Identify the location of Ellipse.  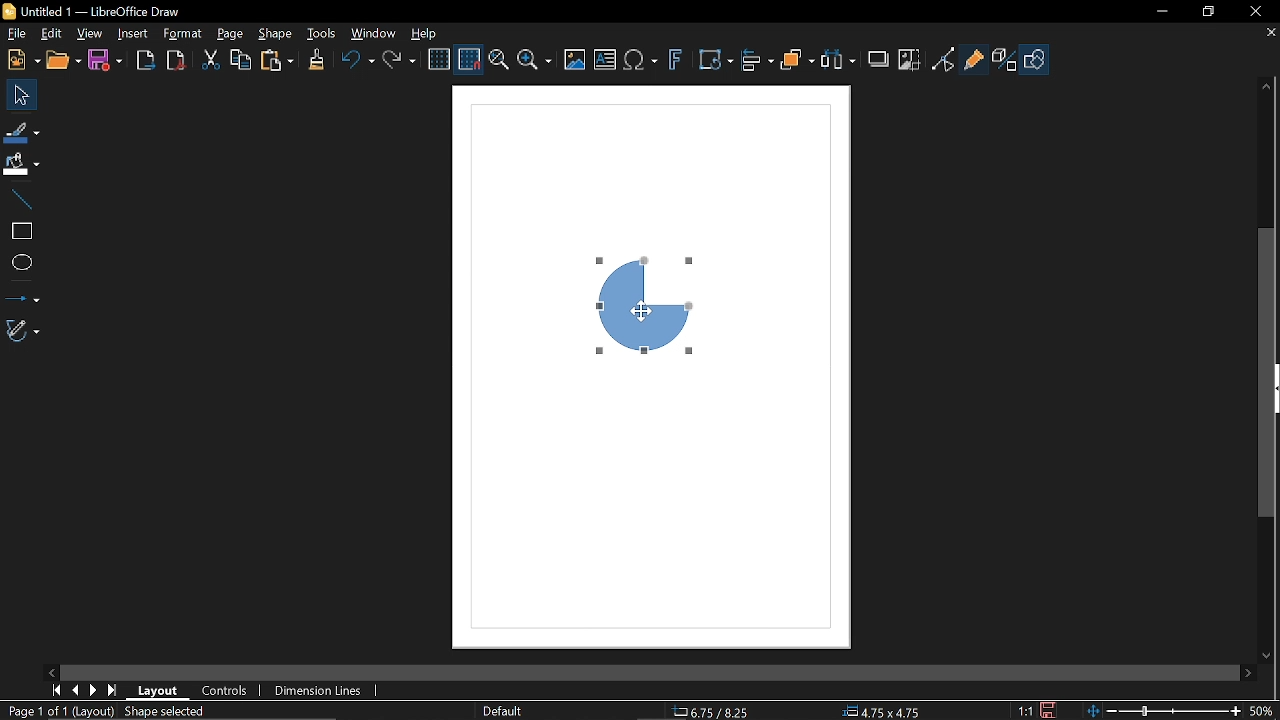
(19, 263).